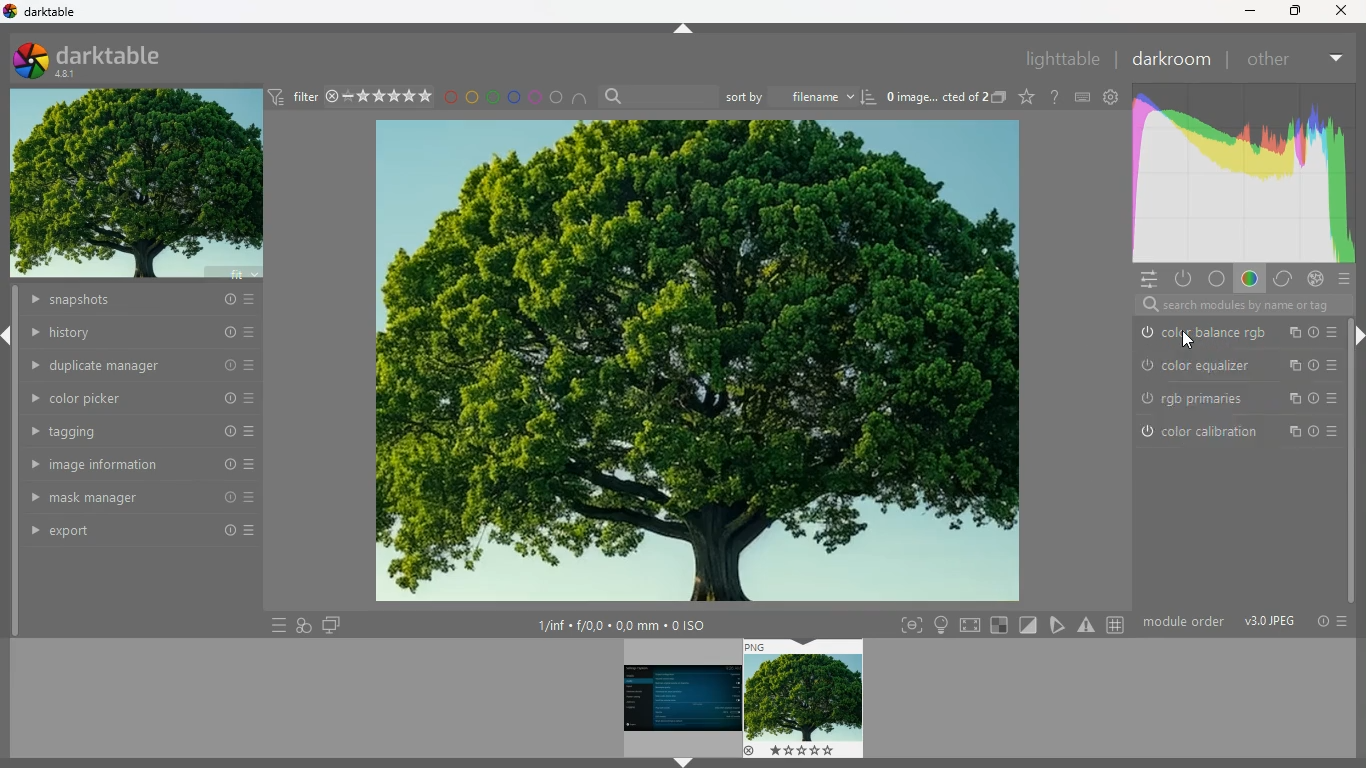 This screenshot has height=768, width=1366. I want to click on warning, so click(1087, 625).